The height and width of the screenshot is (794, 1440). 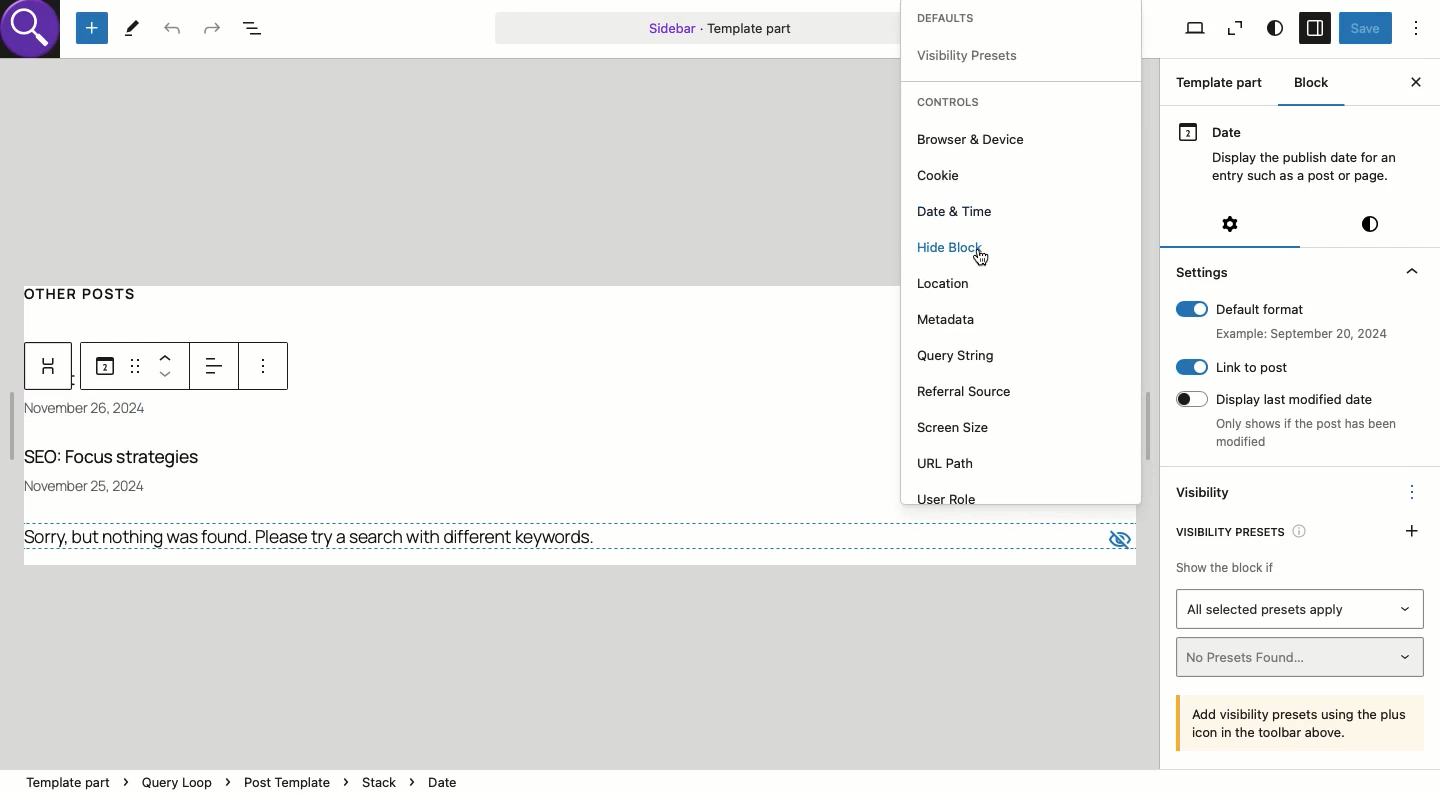 What do you see at coordinates (954, 500) in the screenshot?
I see `User role` at bounding box center [954, 500].